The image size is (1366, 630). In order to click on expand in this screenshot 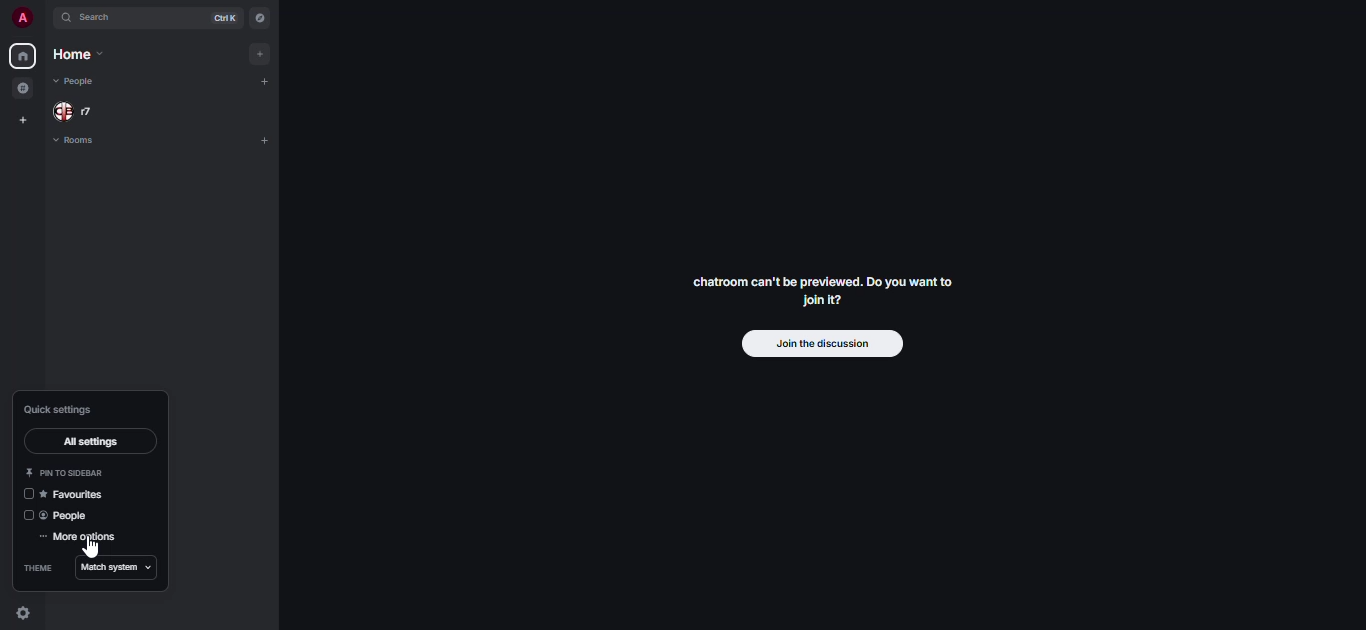, I will do `click(46, 17)`.